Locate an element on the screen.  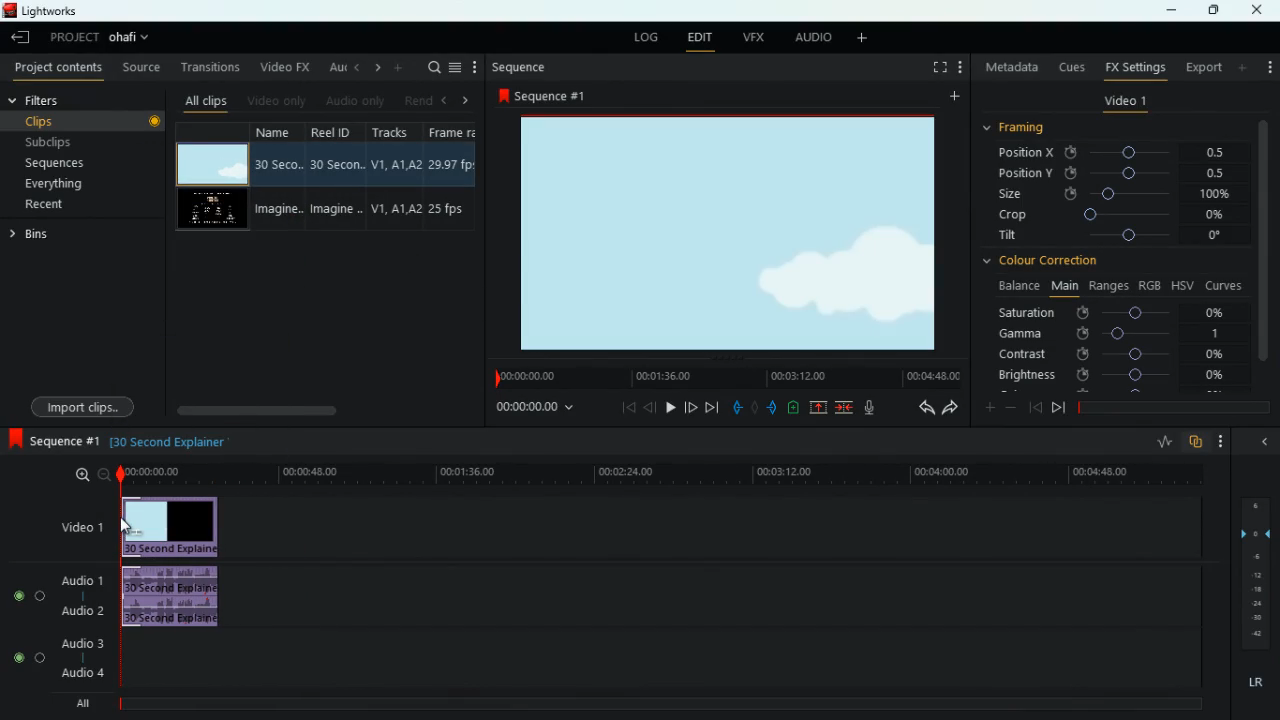
30 Secon.. is located at coordinates (339, 162).